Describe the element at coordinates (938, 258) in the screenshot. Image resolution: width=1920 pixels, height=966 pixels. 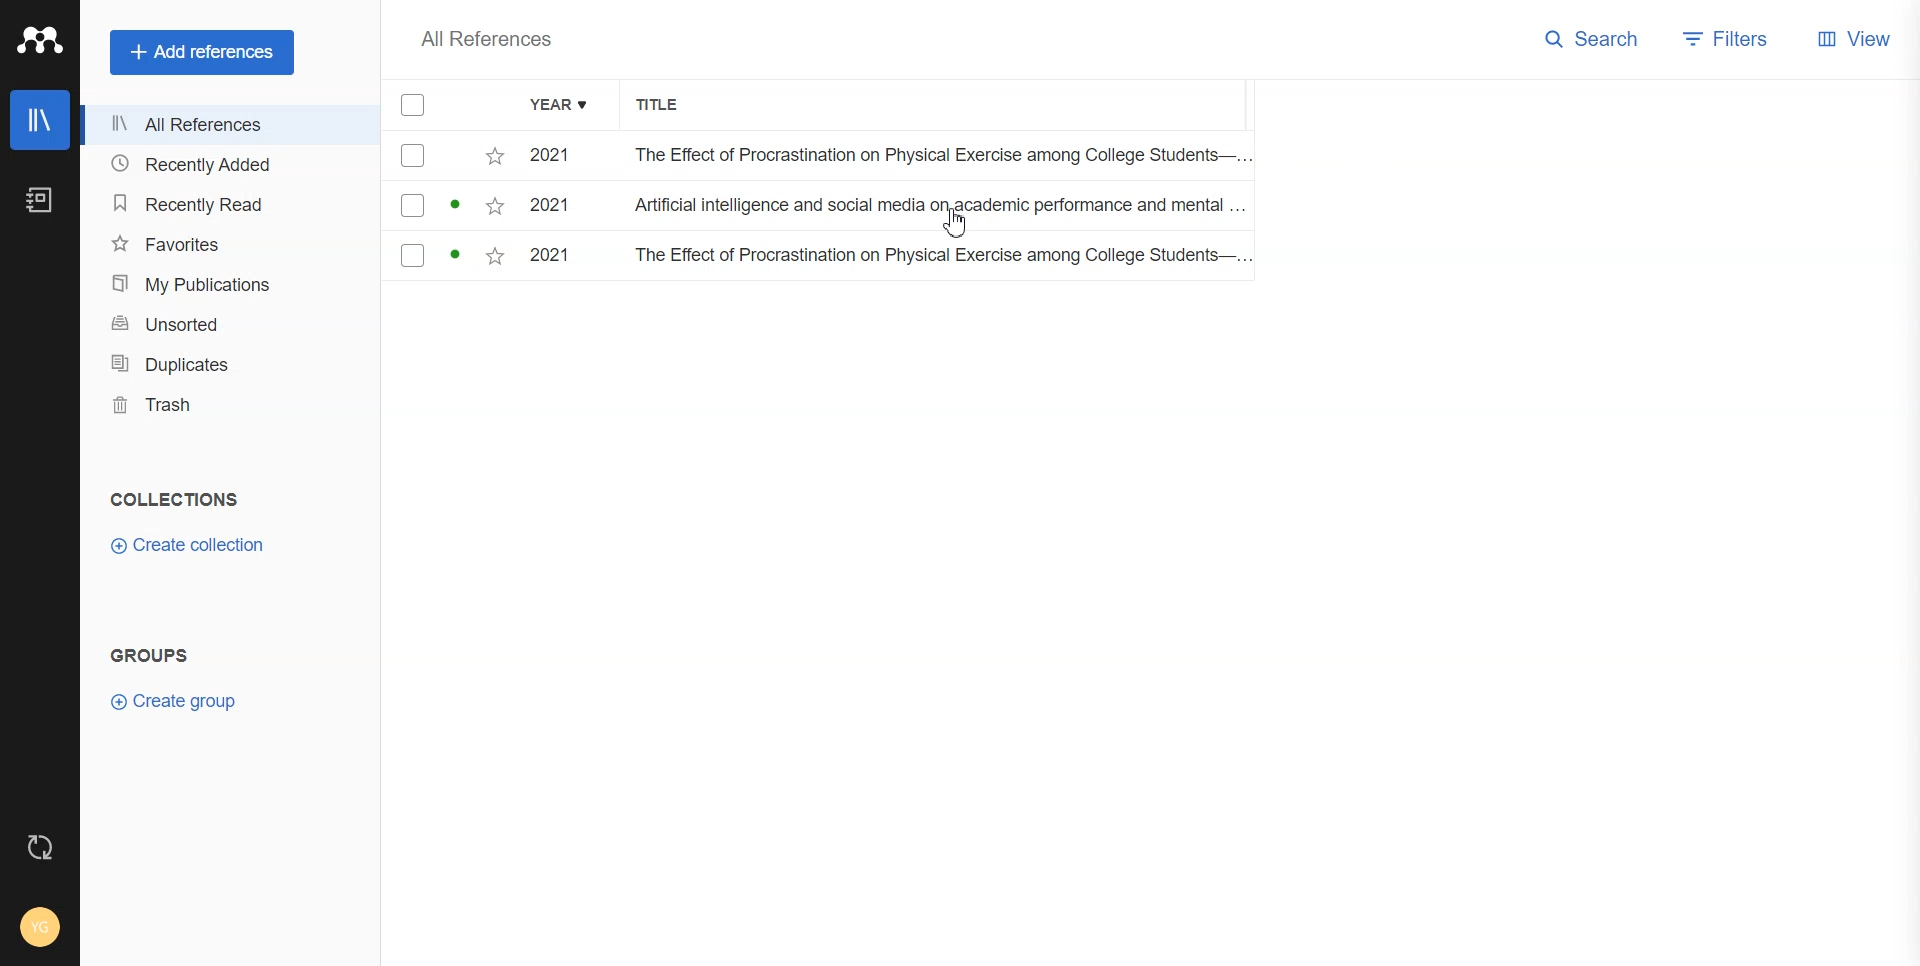
I see `The Effect of Procrastination on Physical Exercise among College Students...` at that location.